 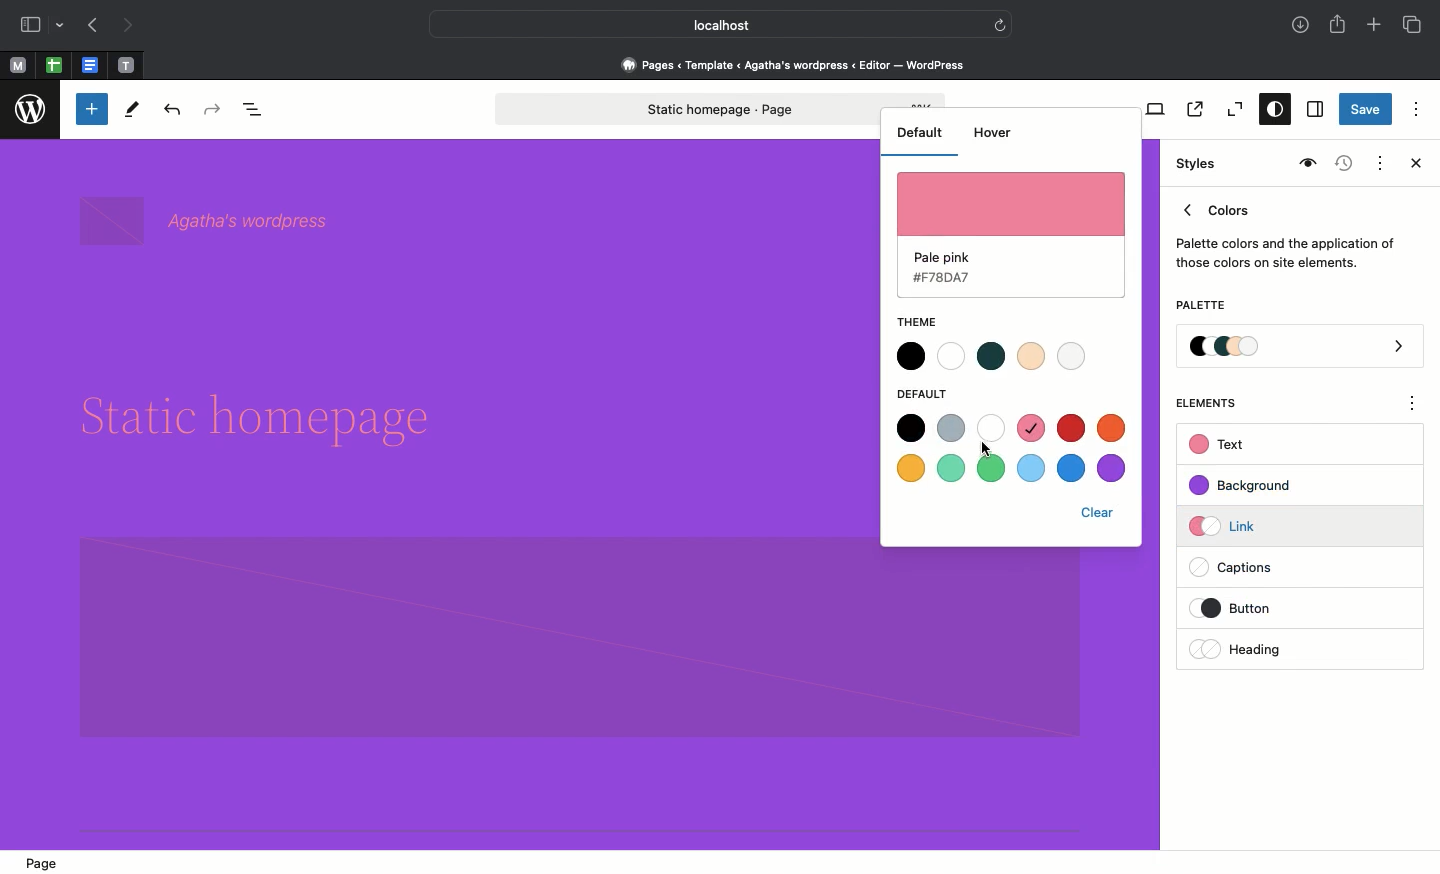 What do you see at coordinates (1009, 232) in the screenshot?
I see `Default color` at bounding box center [1009, 232].